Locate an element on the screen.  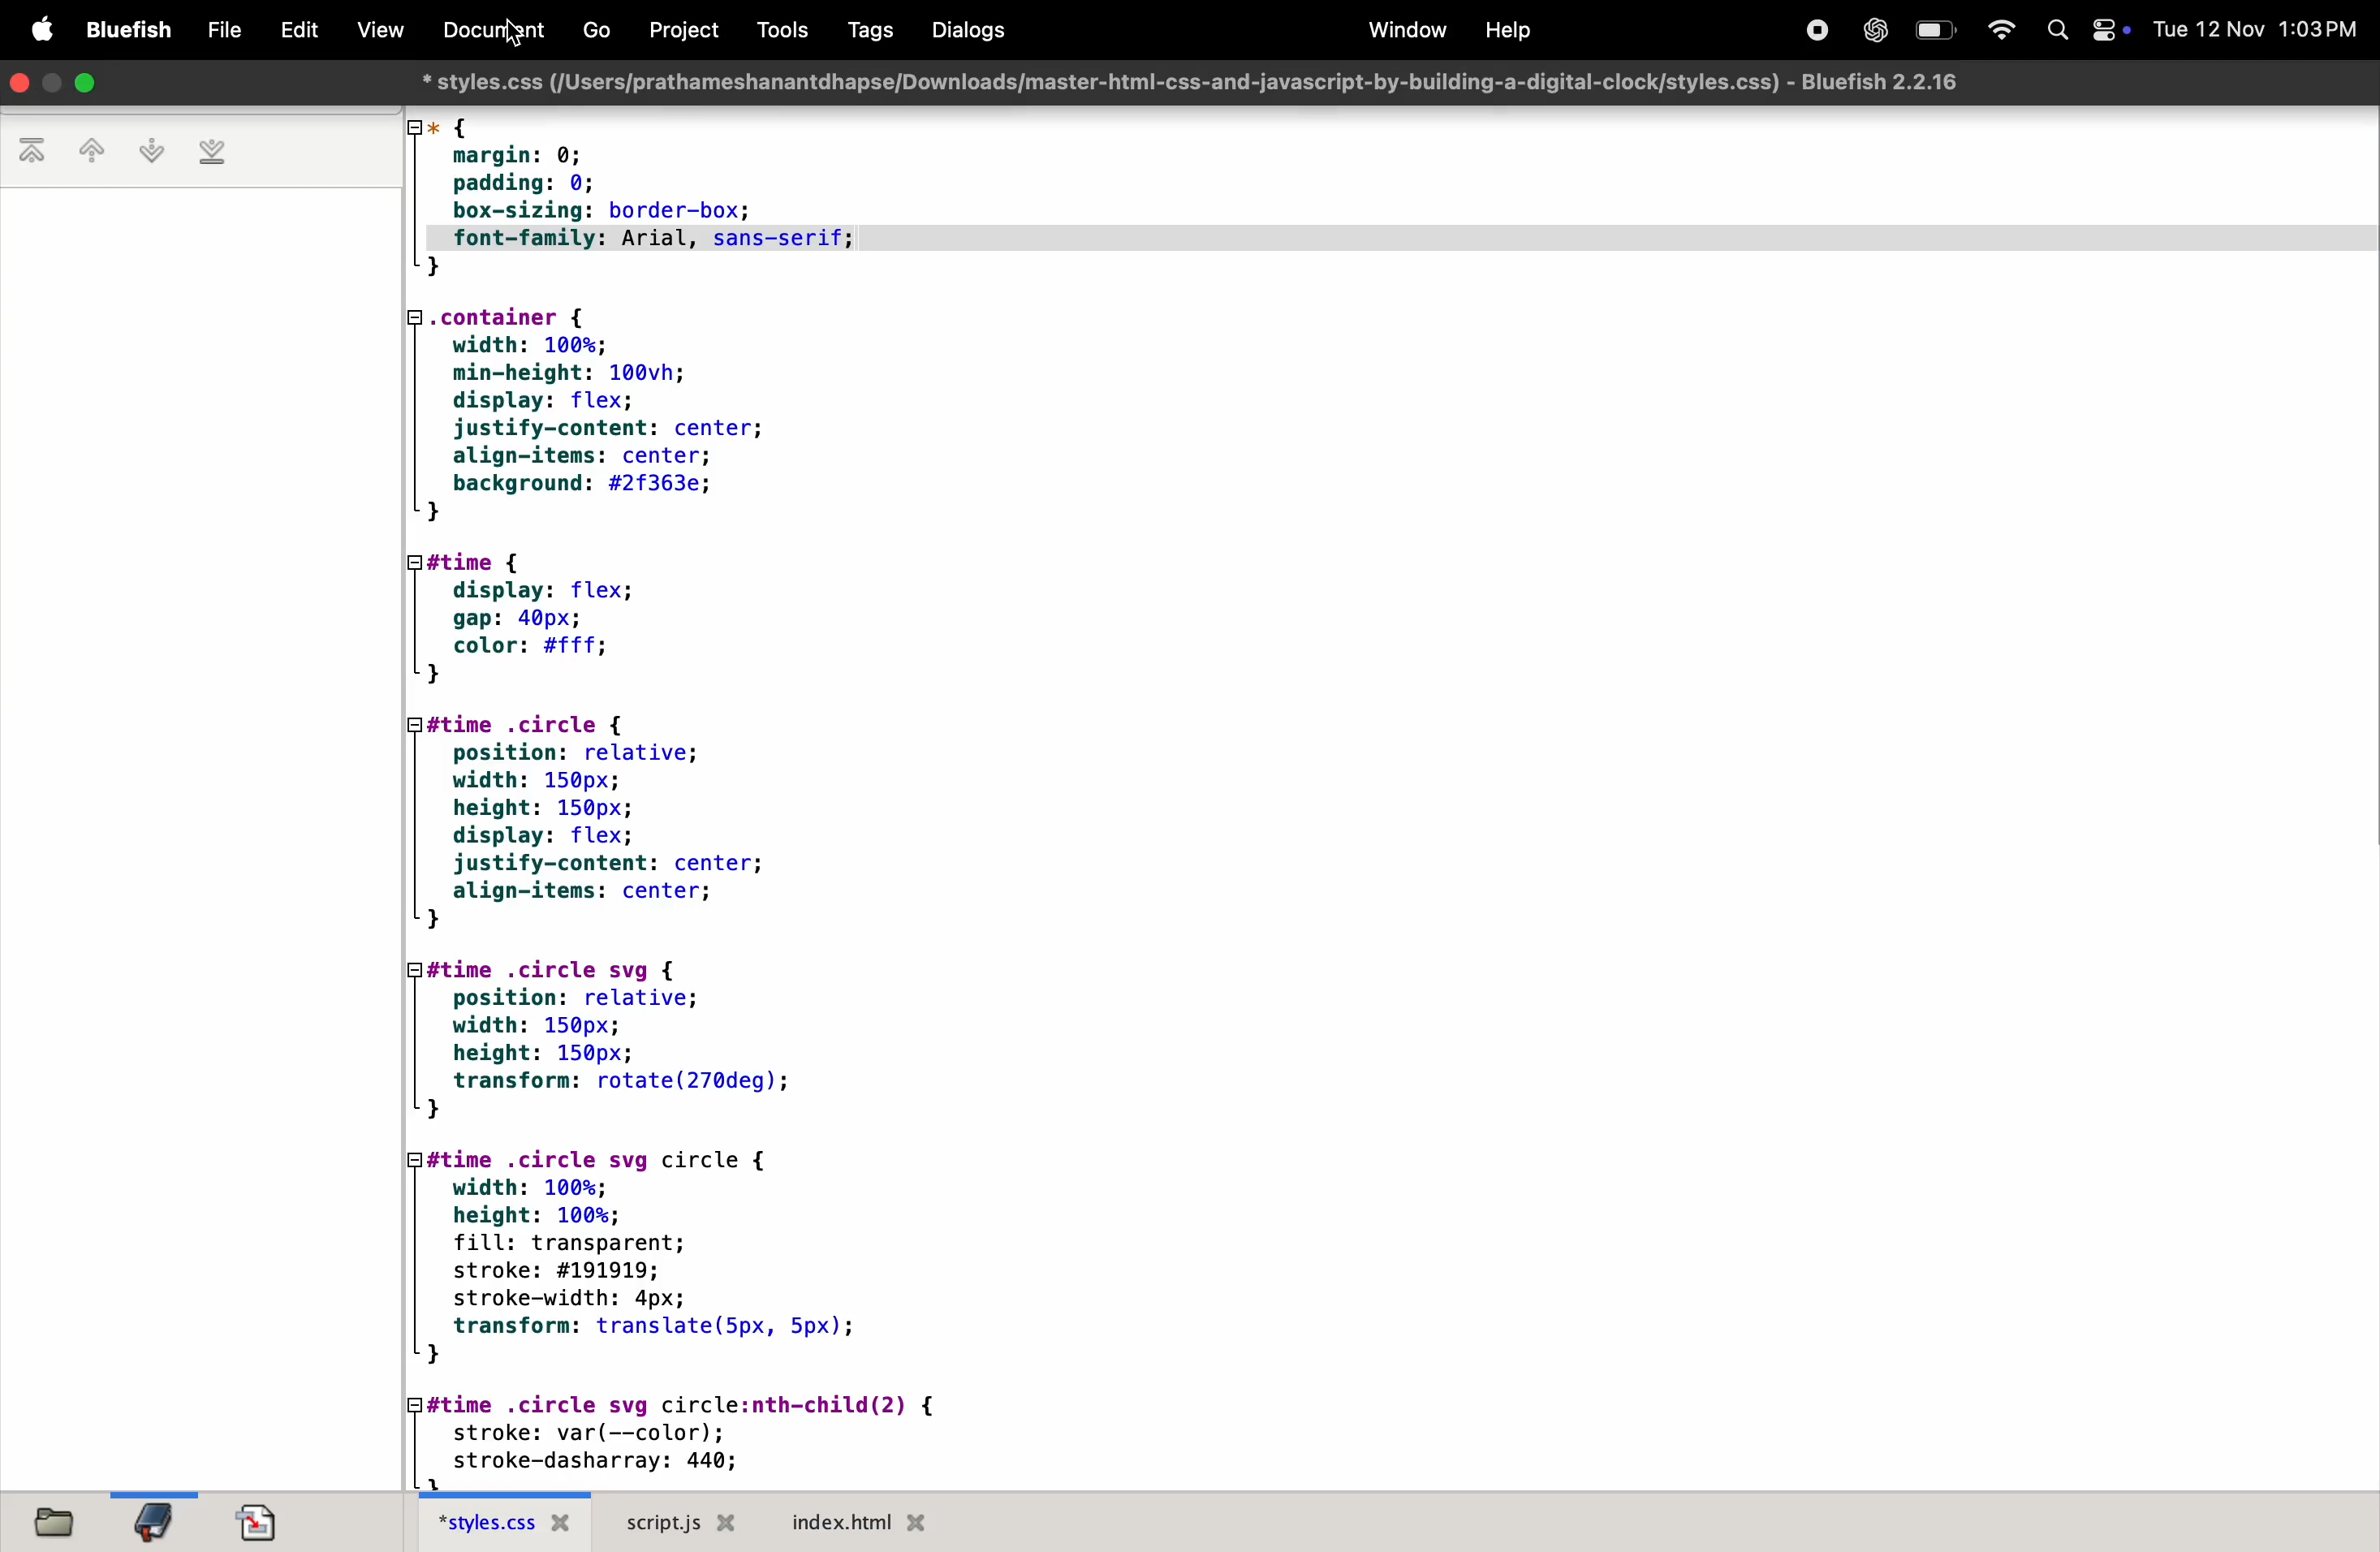
Go is located at coordinates (604, 29).